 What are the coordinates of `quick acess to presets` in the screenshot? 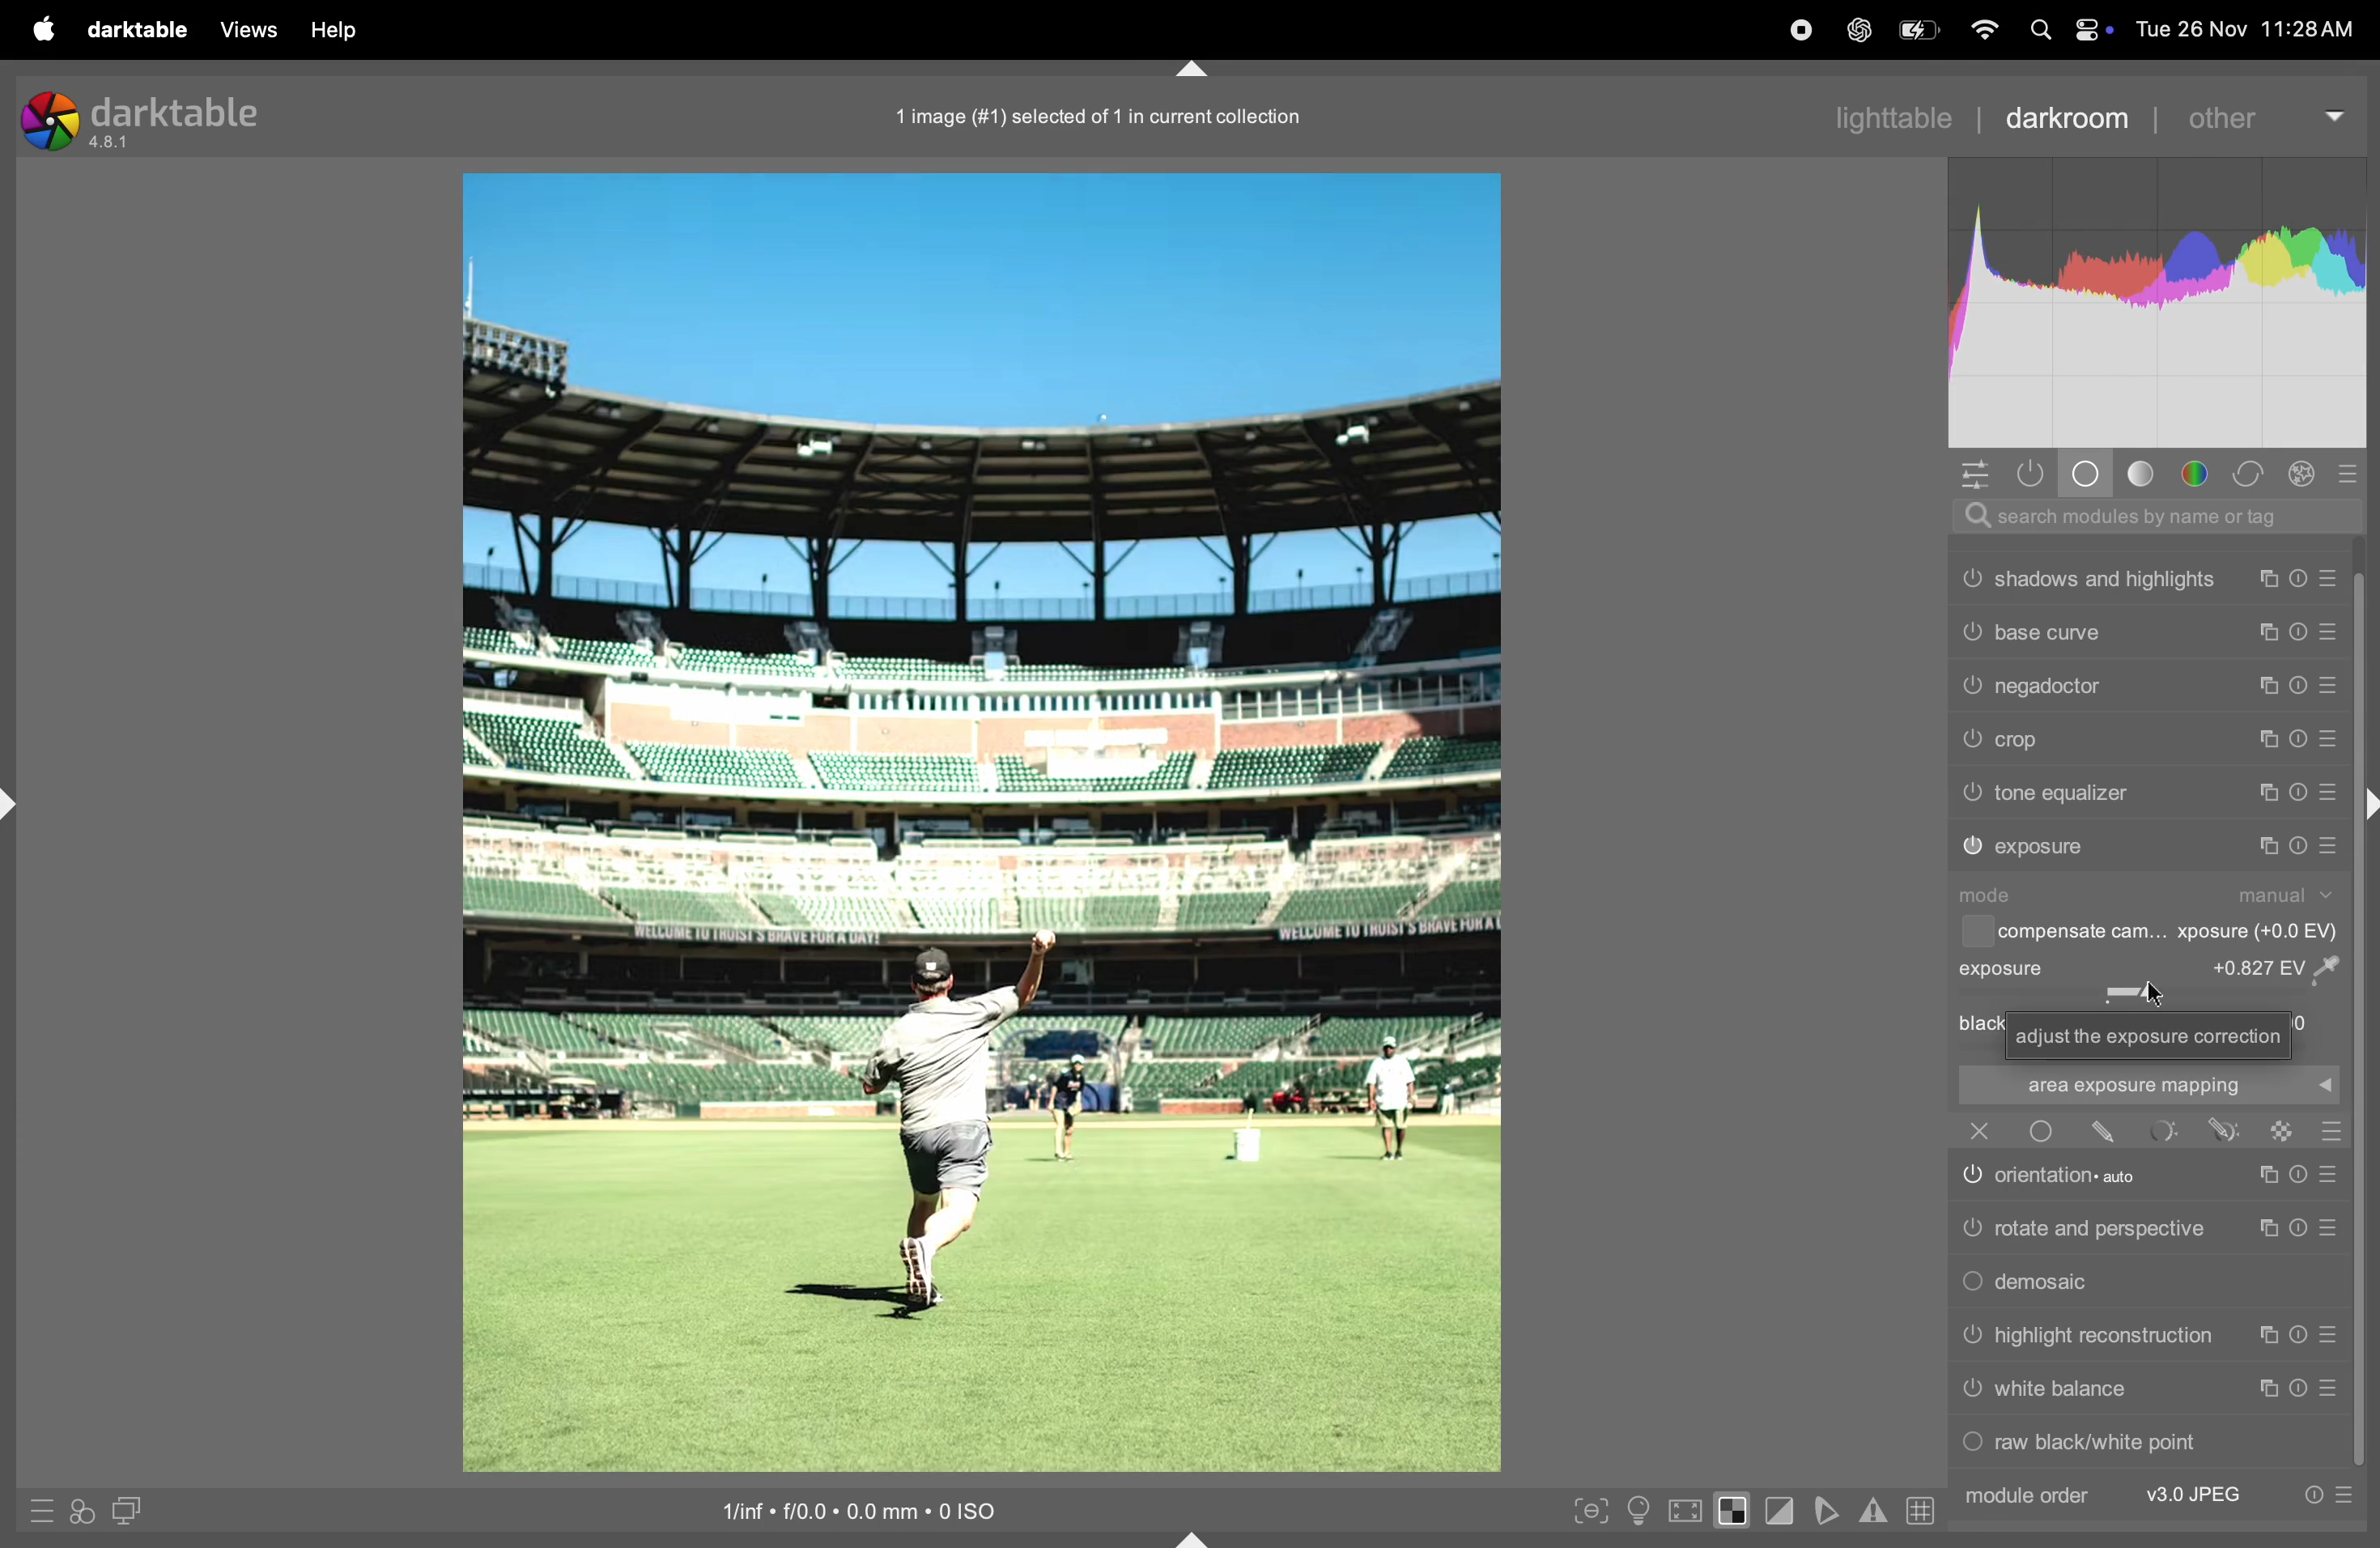 It's located at (36, 1510).